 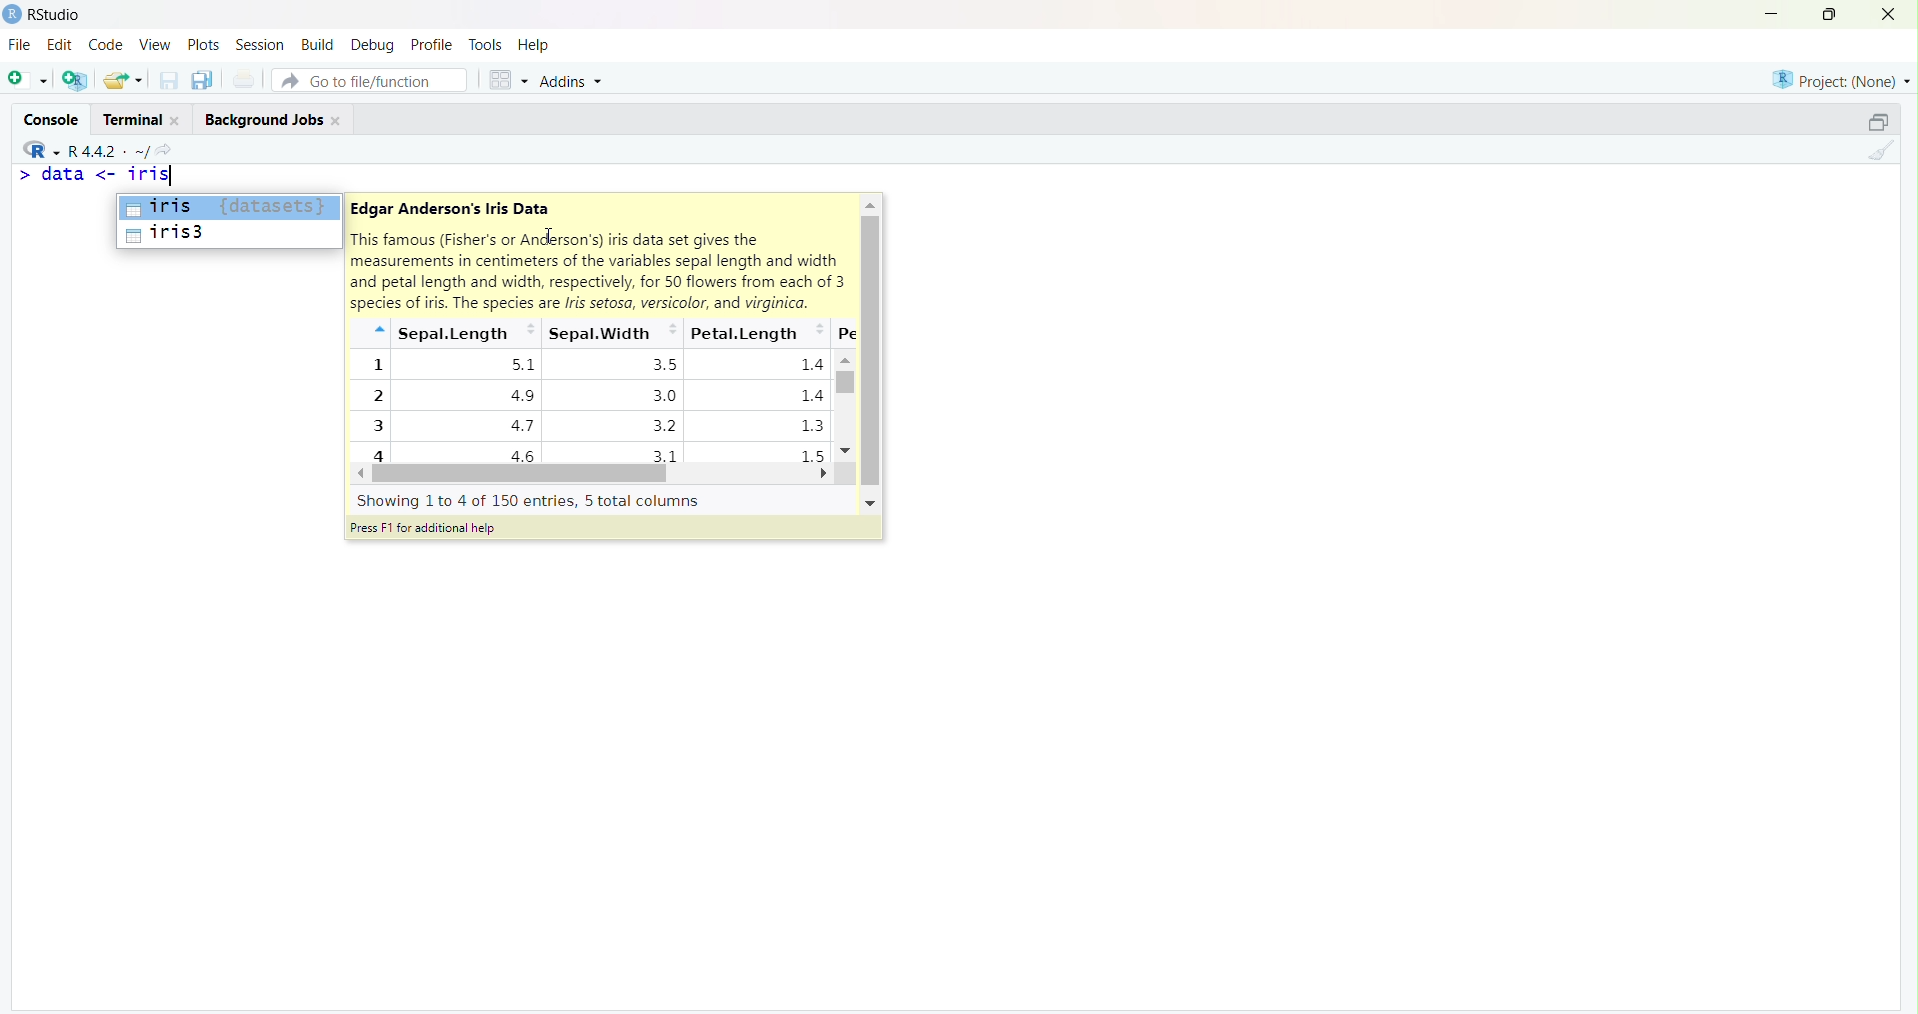 I want to click on Help, so click(x=535, y=46).